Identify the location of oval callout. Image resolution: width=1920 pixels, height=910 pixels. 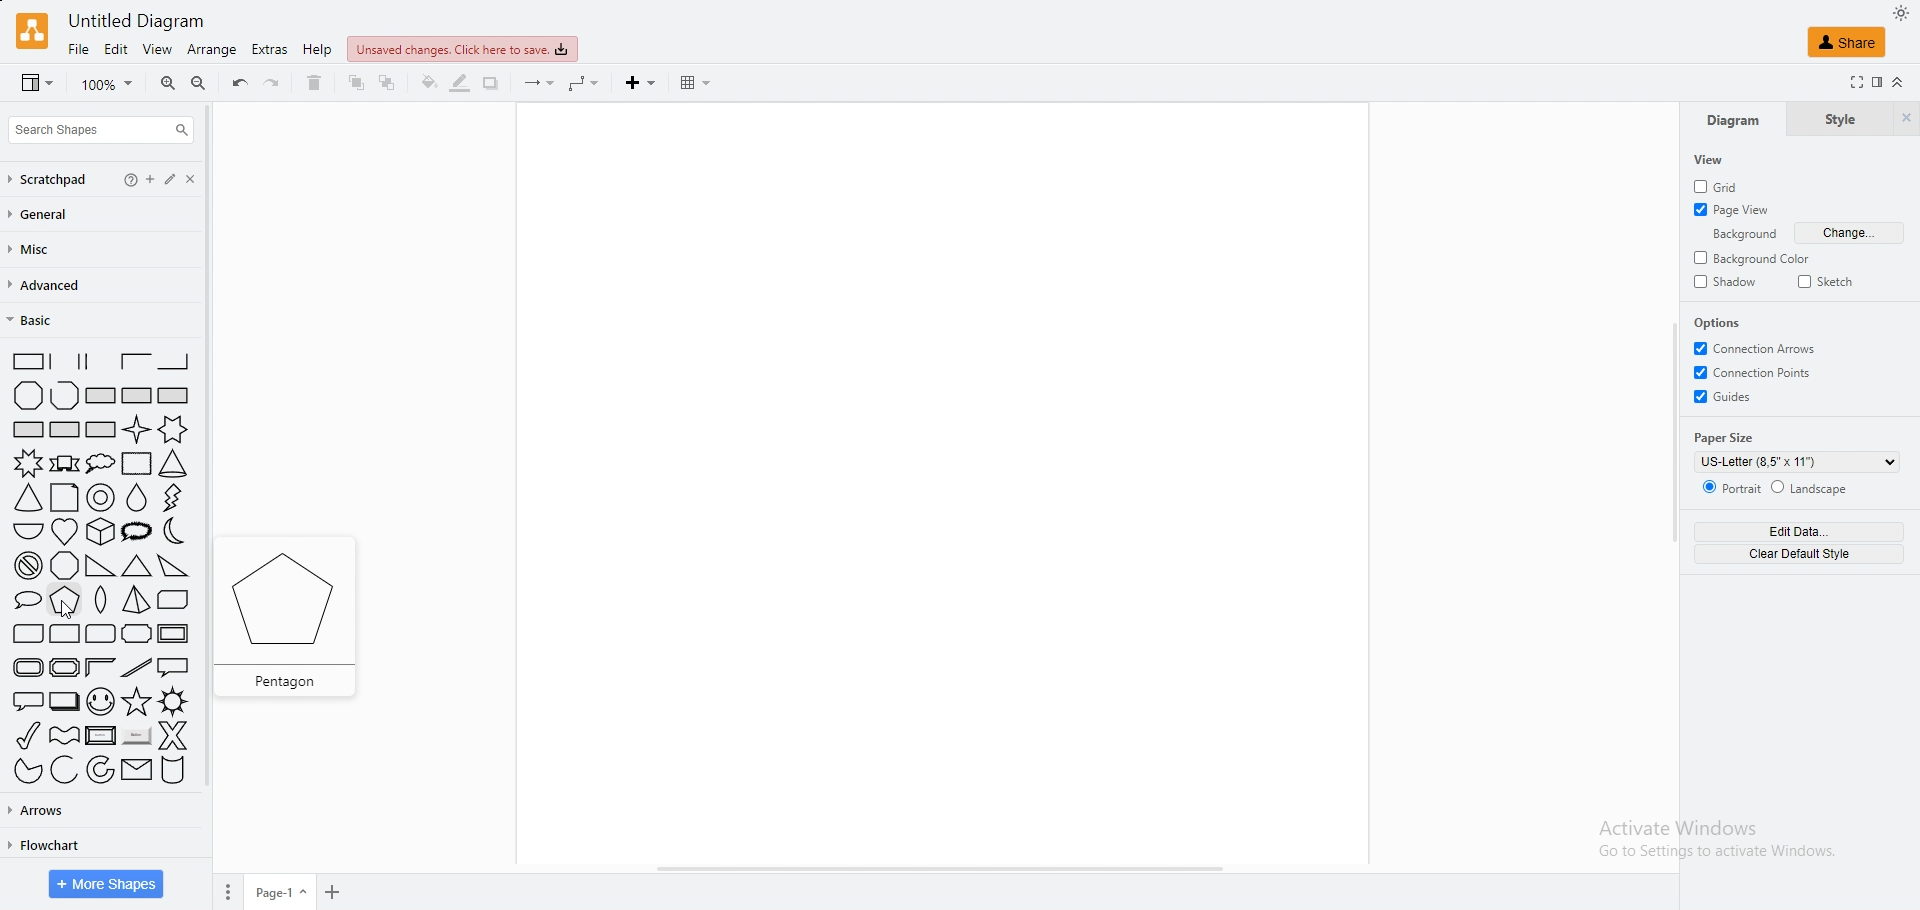
(23, 601).